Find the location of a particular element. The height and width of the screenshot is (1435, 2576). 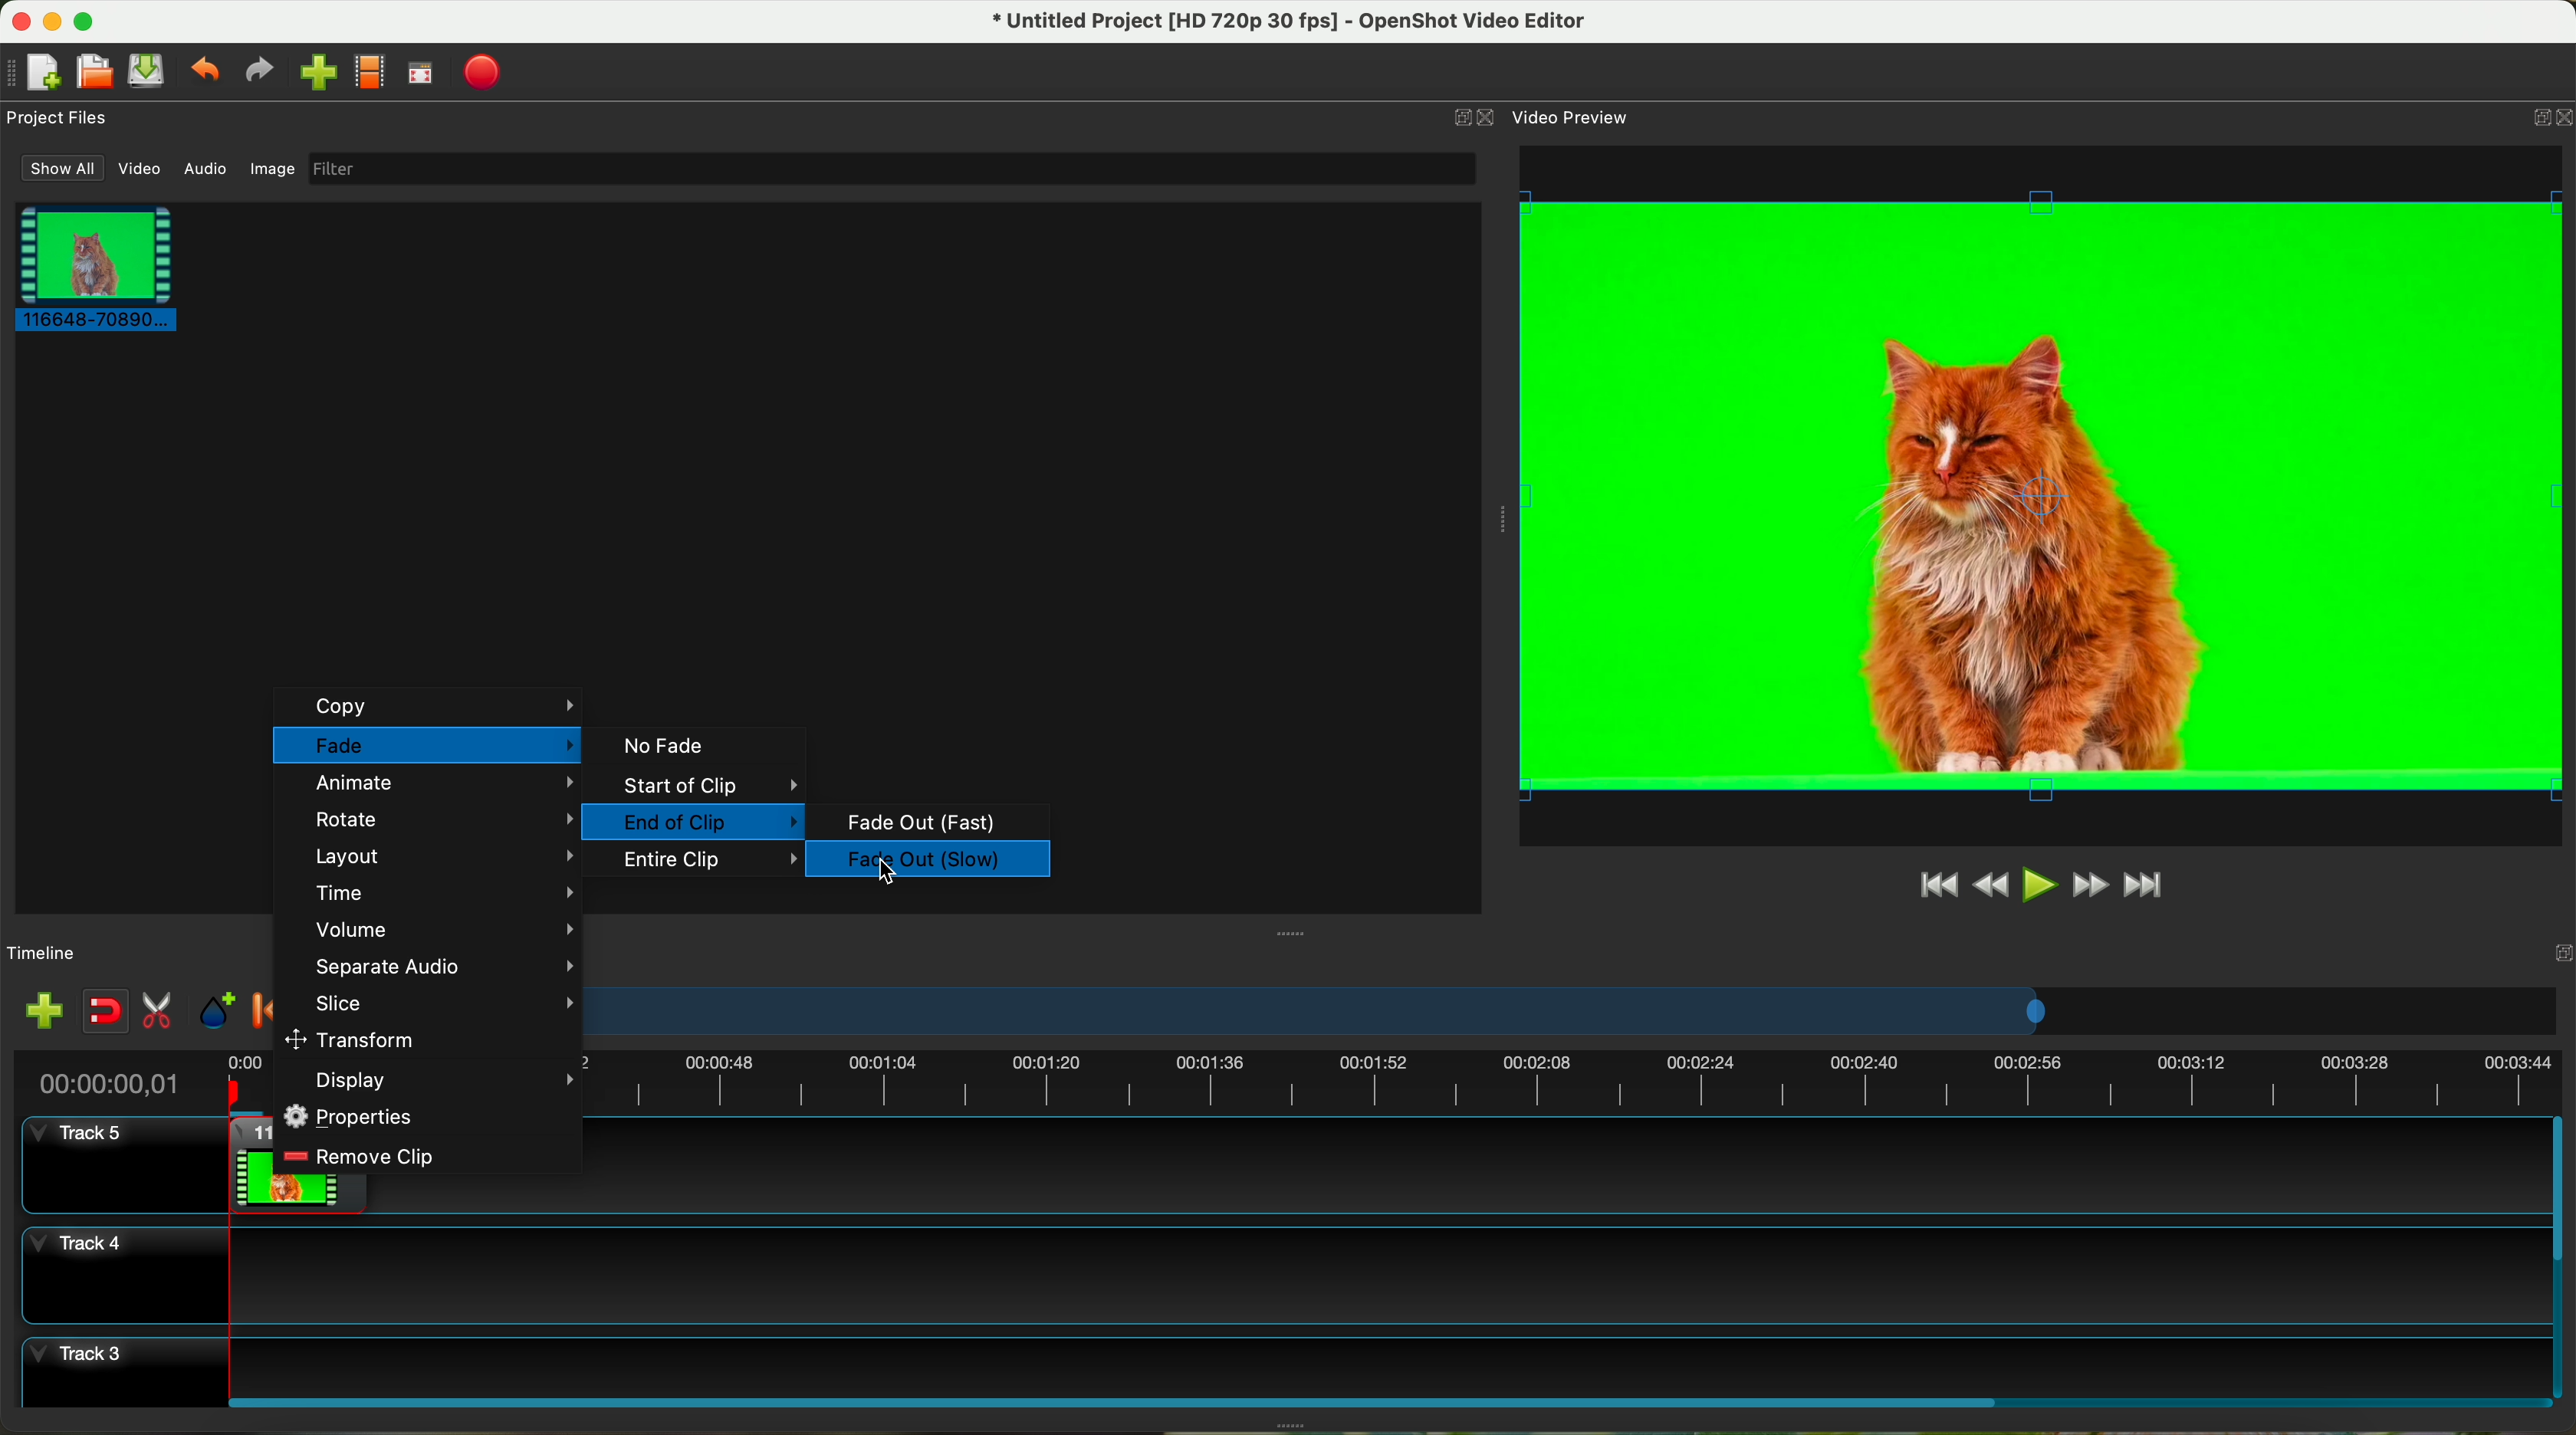

properties is located at coordinates (353, 1116).